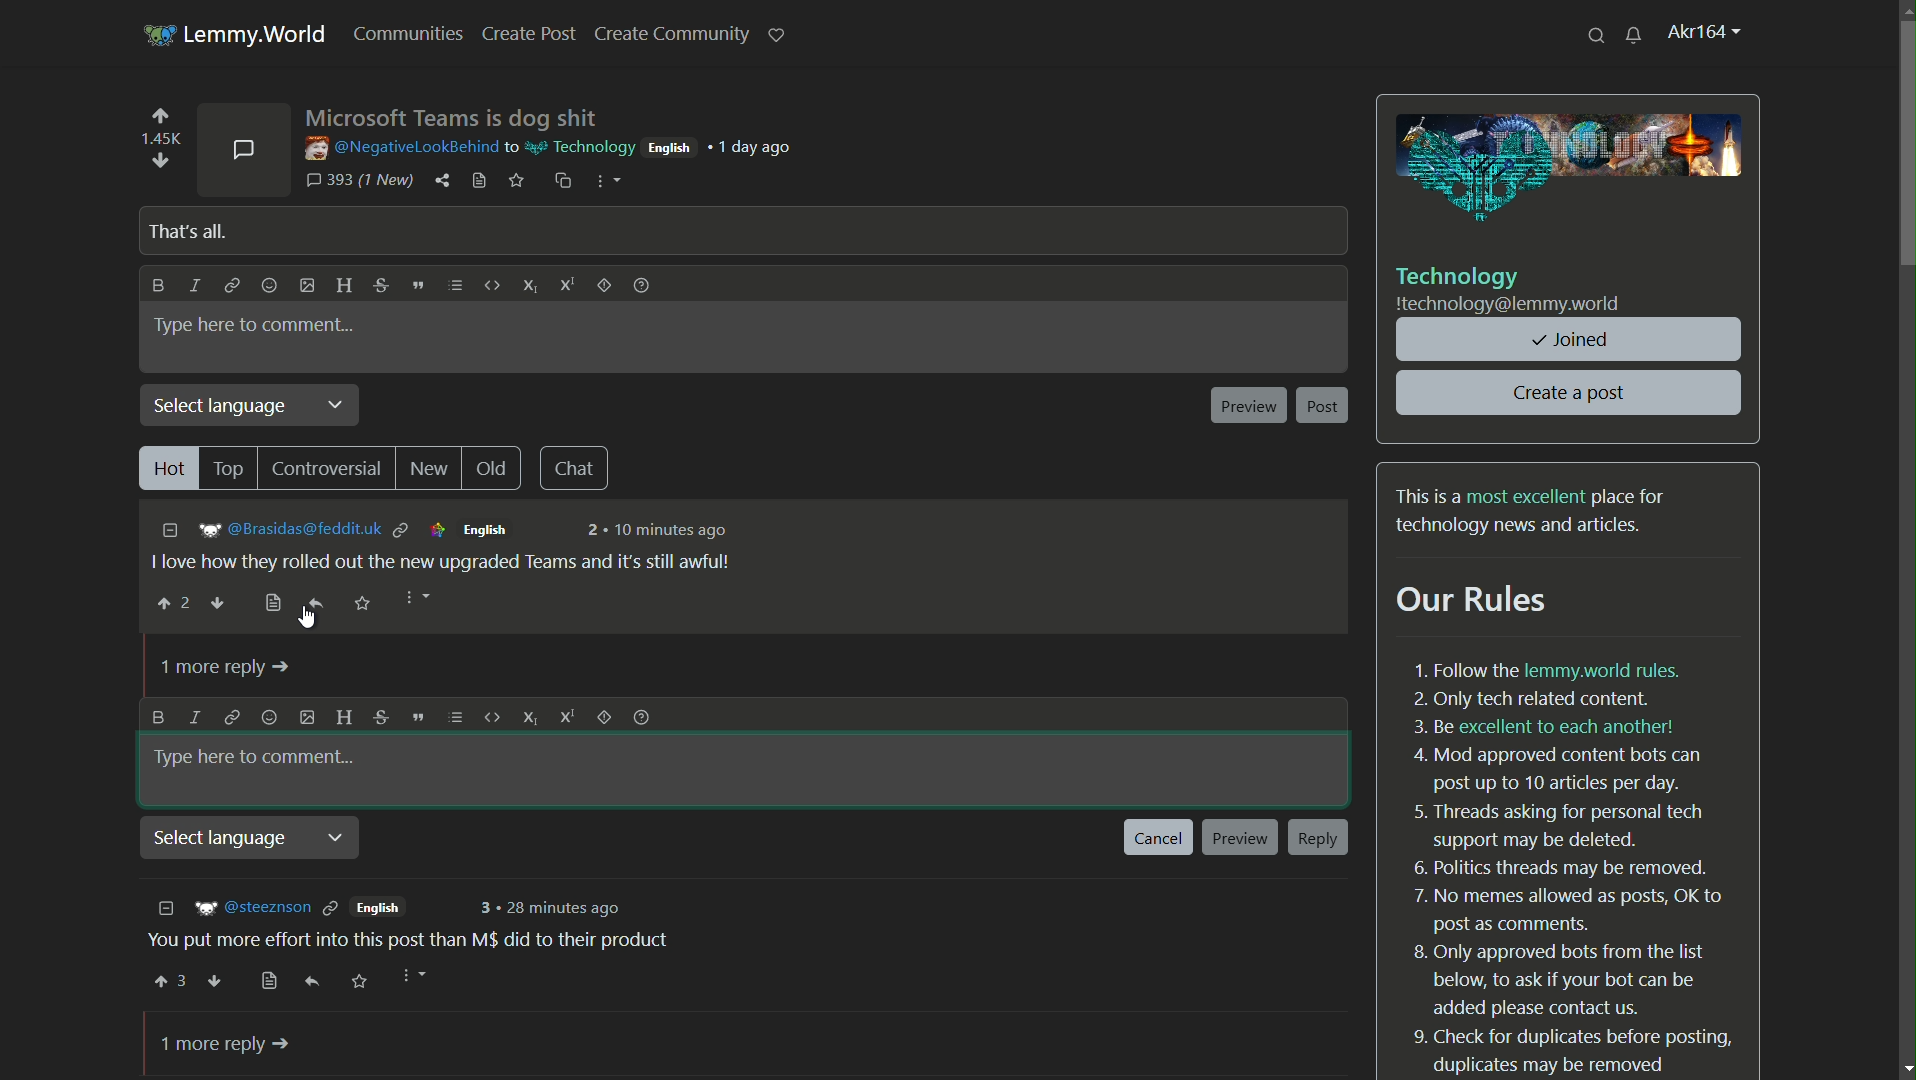 This screenshot has height=1080, width=1916. What do you see at coordinates (172, 603) in the screenshot?
I see `upvote` at bounding box center [172, 603].